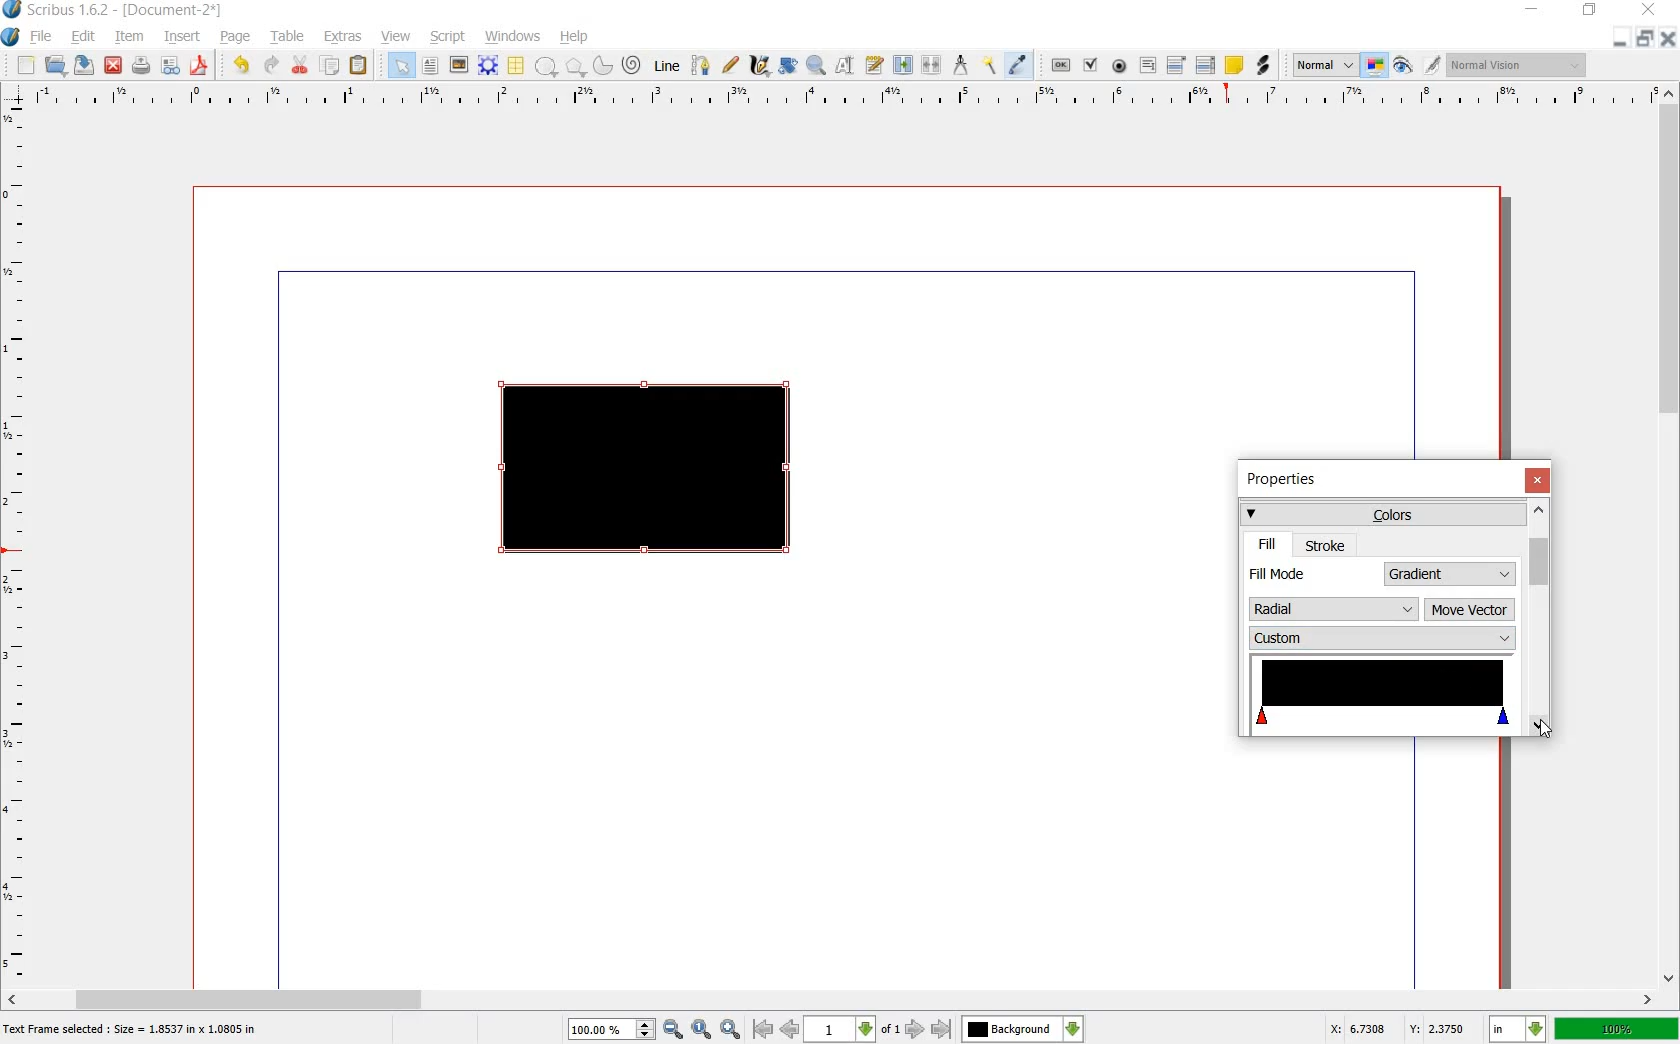  Describe the element at coordinates (646, 1030) in the screenshot. I see `Increase or decrease zoom value` at that location.